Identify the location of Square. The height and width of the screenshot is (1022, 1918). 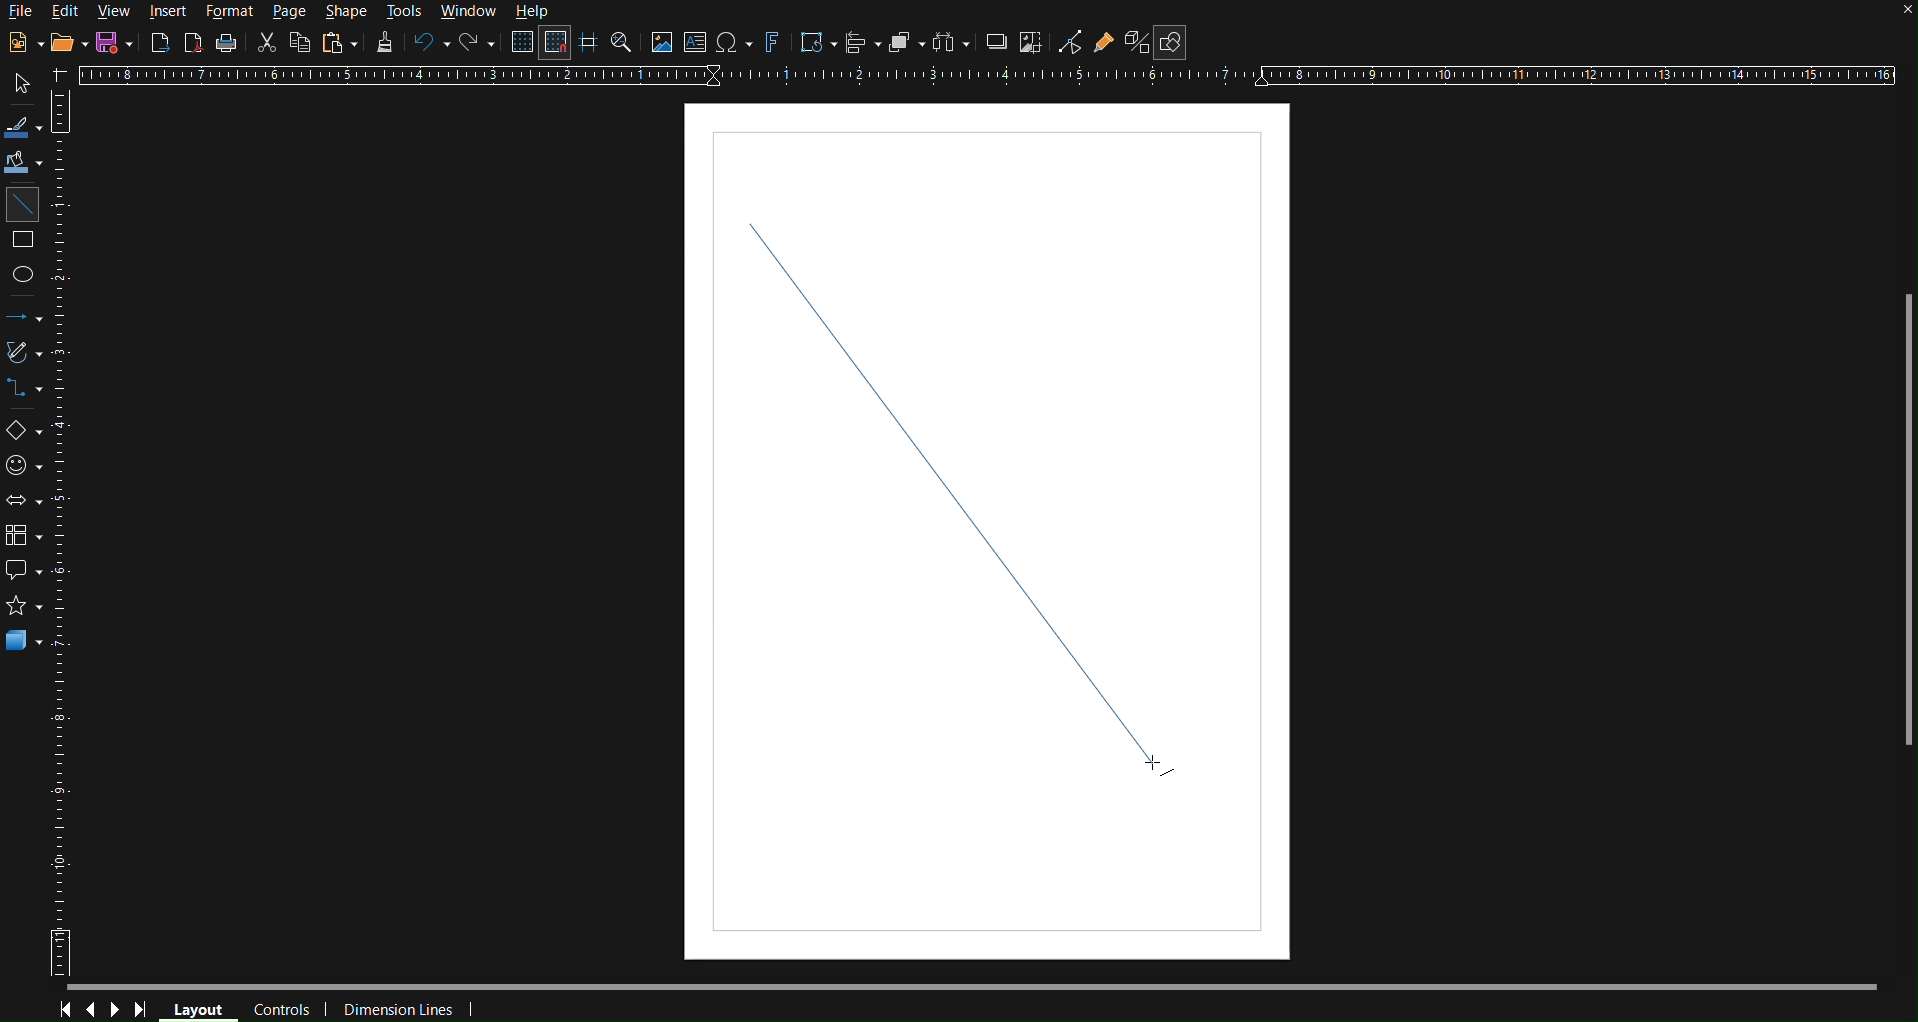
(24, 243).